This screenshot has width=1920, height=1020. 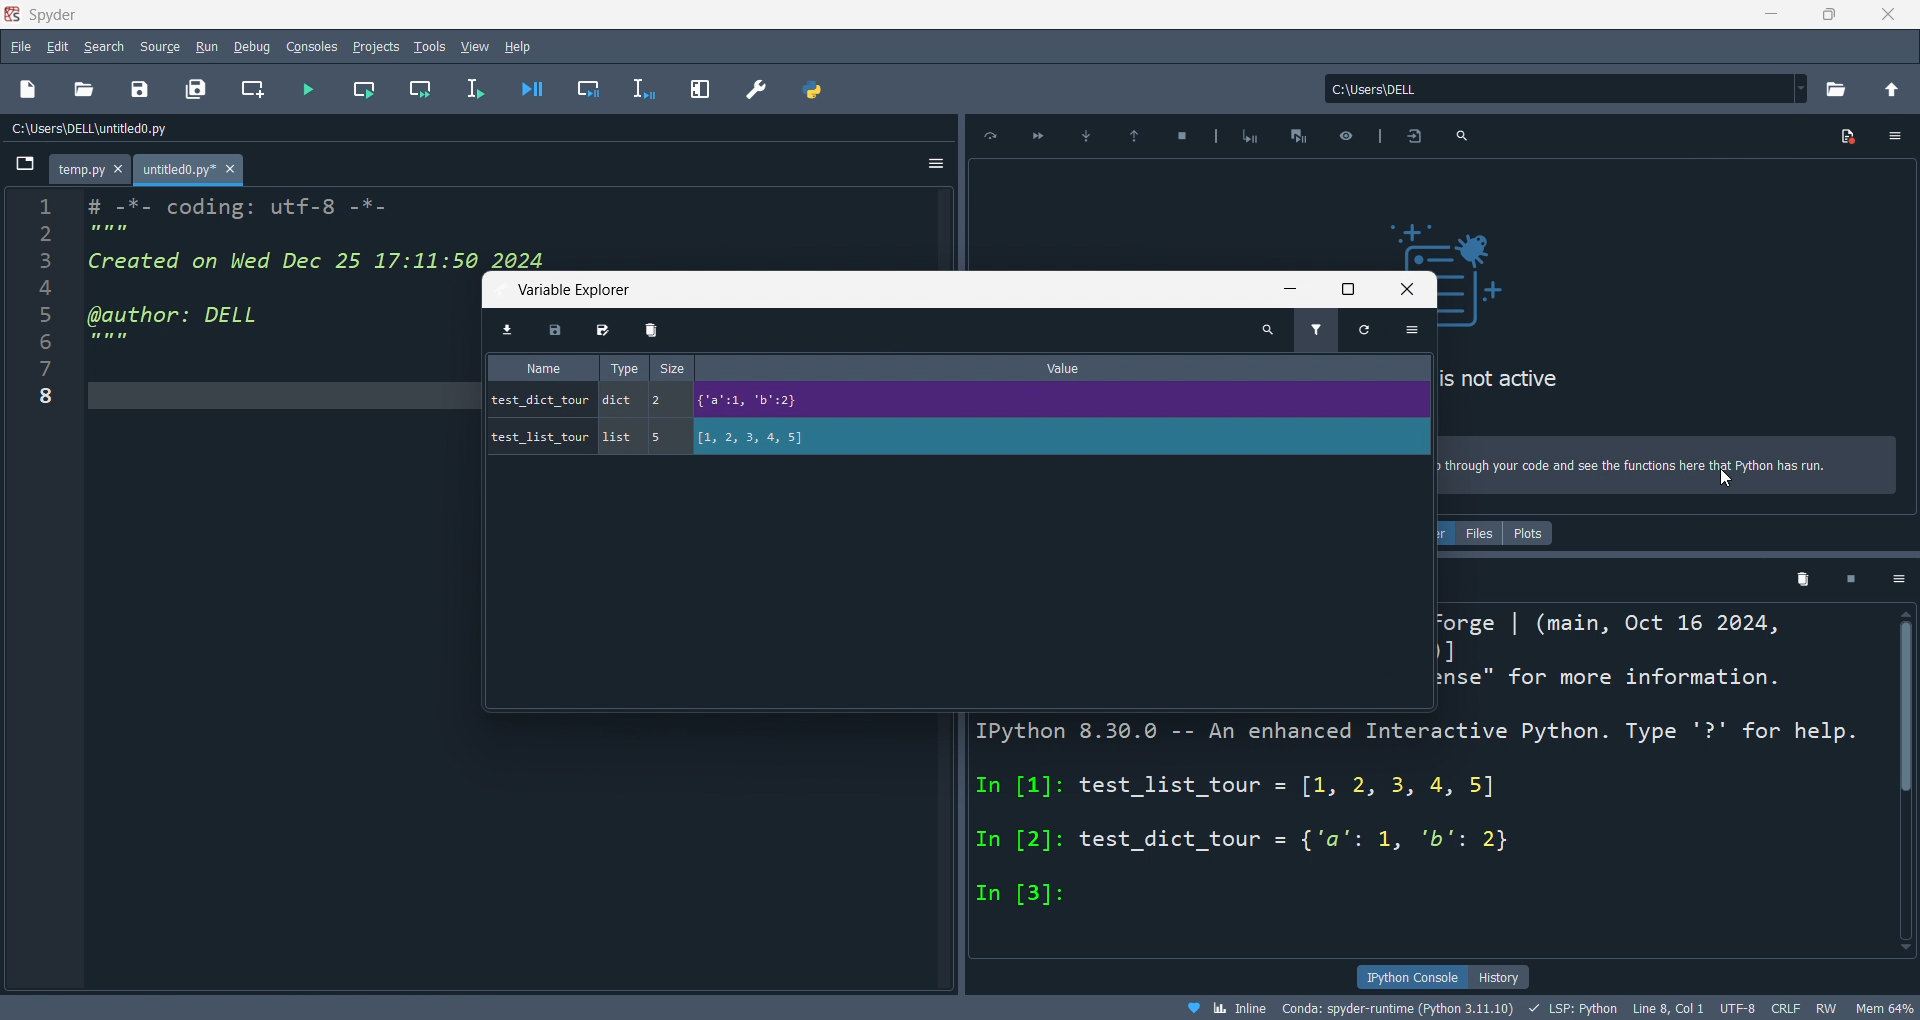 I want to click on temp.py, so click(x=88, y=170).